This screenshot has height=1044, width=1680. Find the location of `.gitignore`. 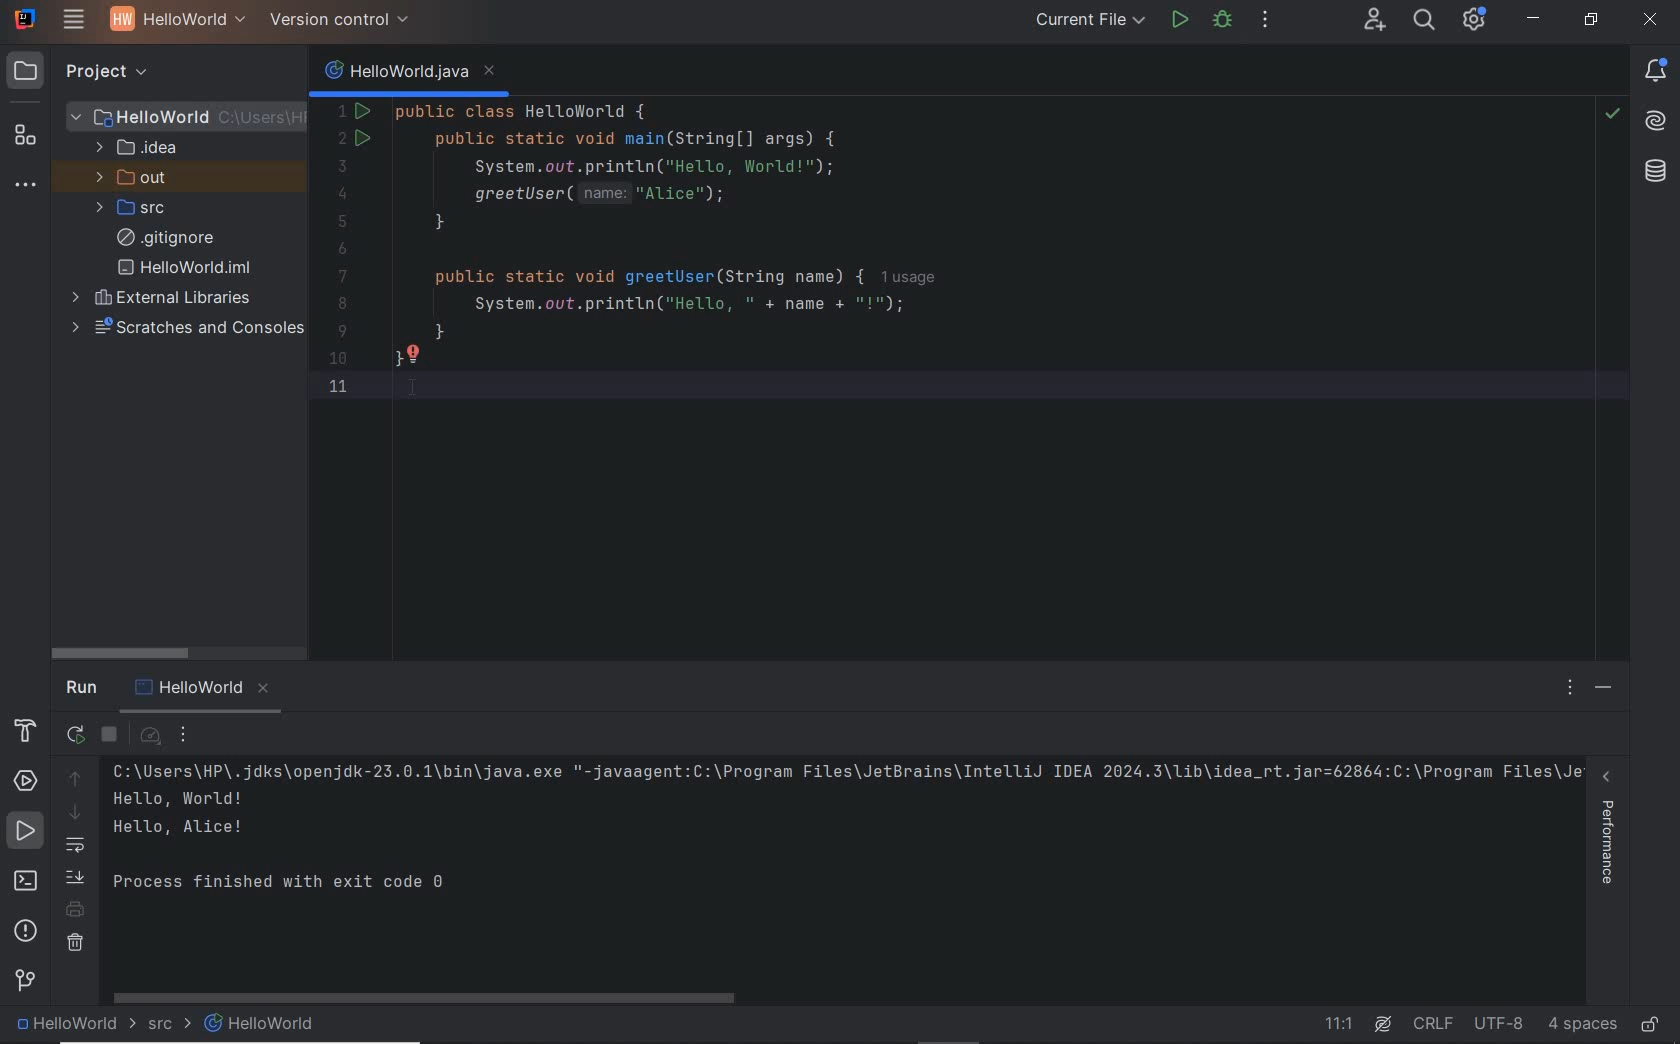

.gitignore is located at coordinates (165, 239).